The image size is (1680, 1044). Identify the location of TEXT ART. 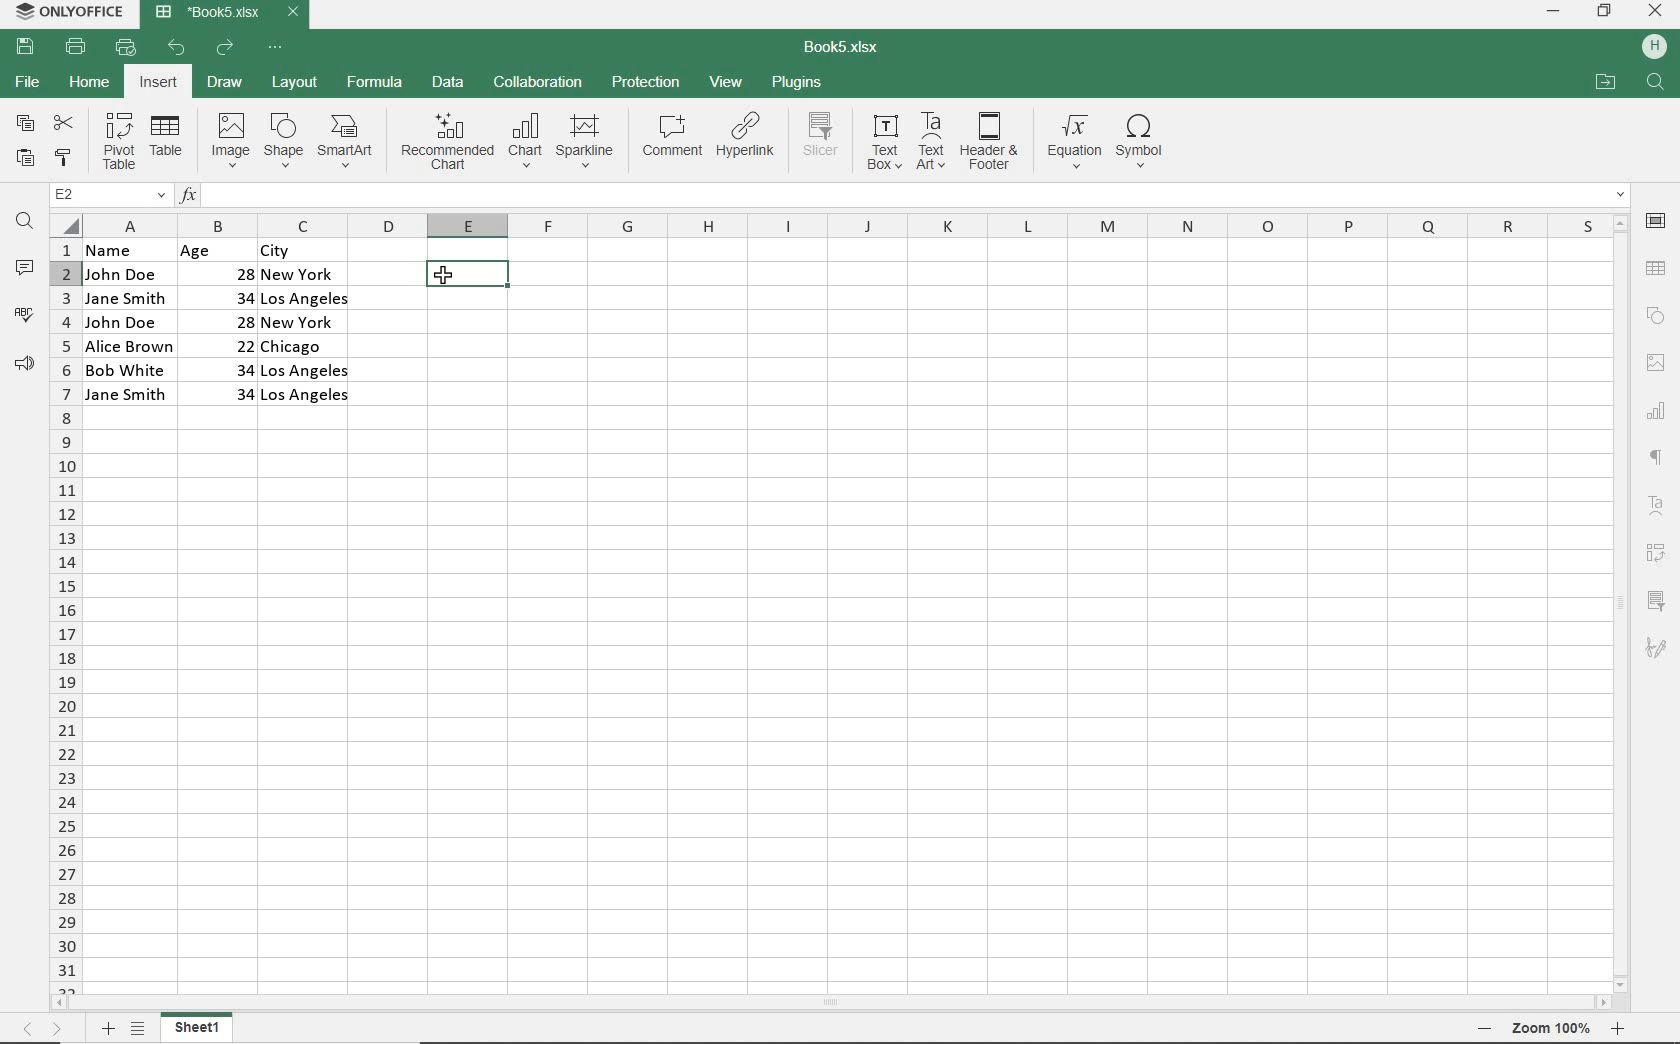
(1654, 501).